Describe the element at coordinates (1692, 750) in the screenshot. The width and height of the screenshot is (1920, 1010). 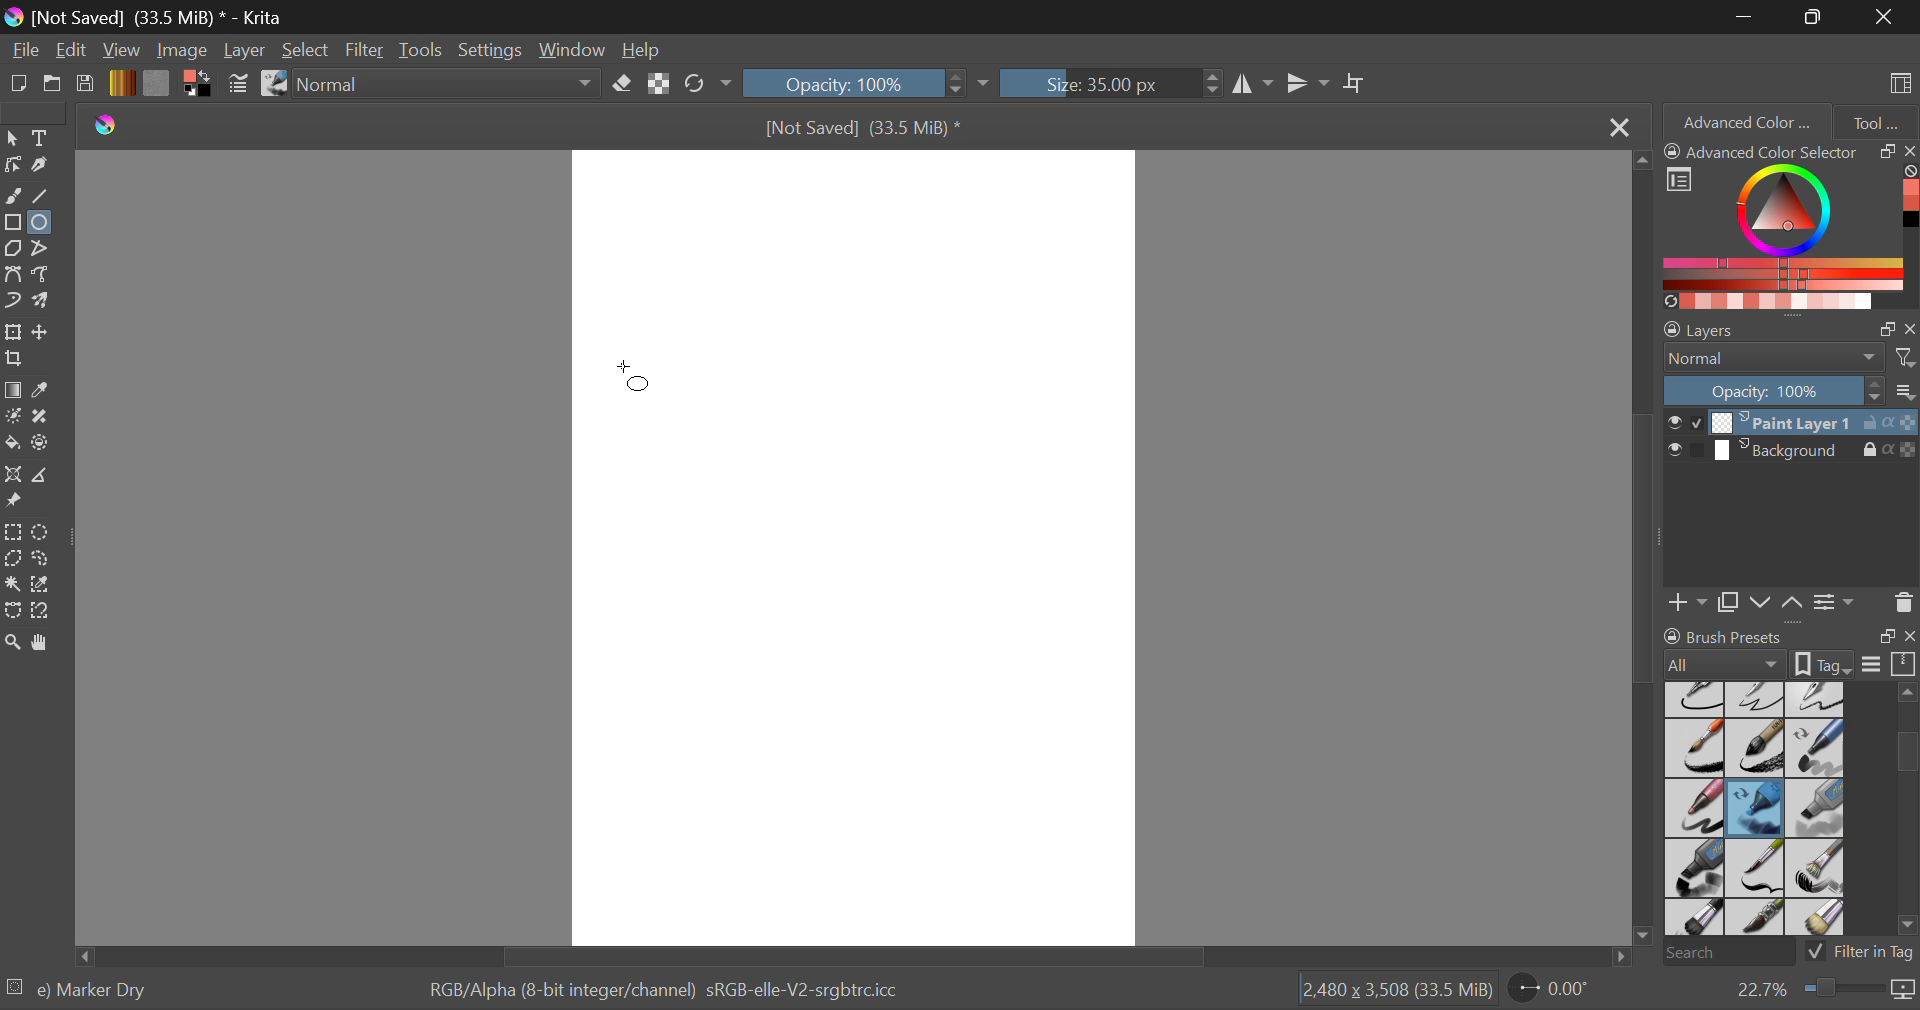
I see `Ink-7 Brush Rough` at that location.